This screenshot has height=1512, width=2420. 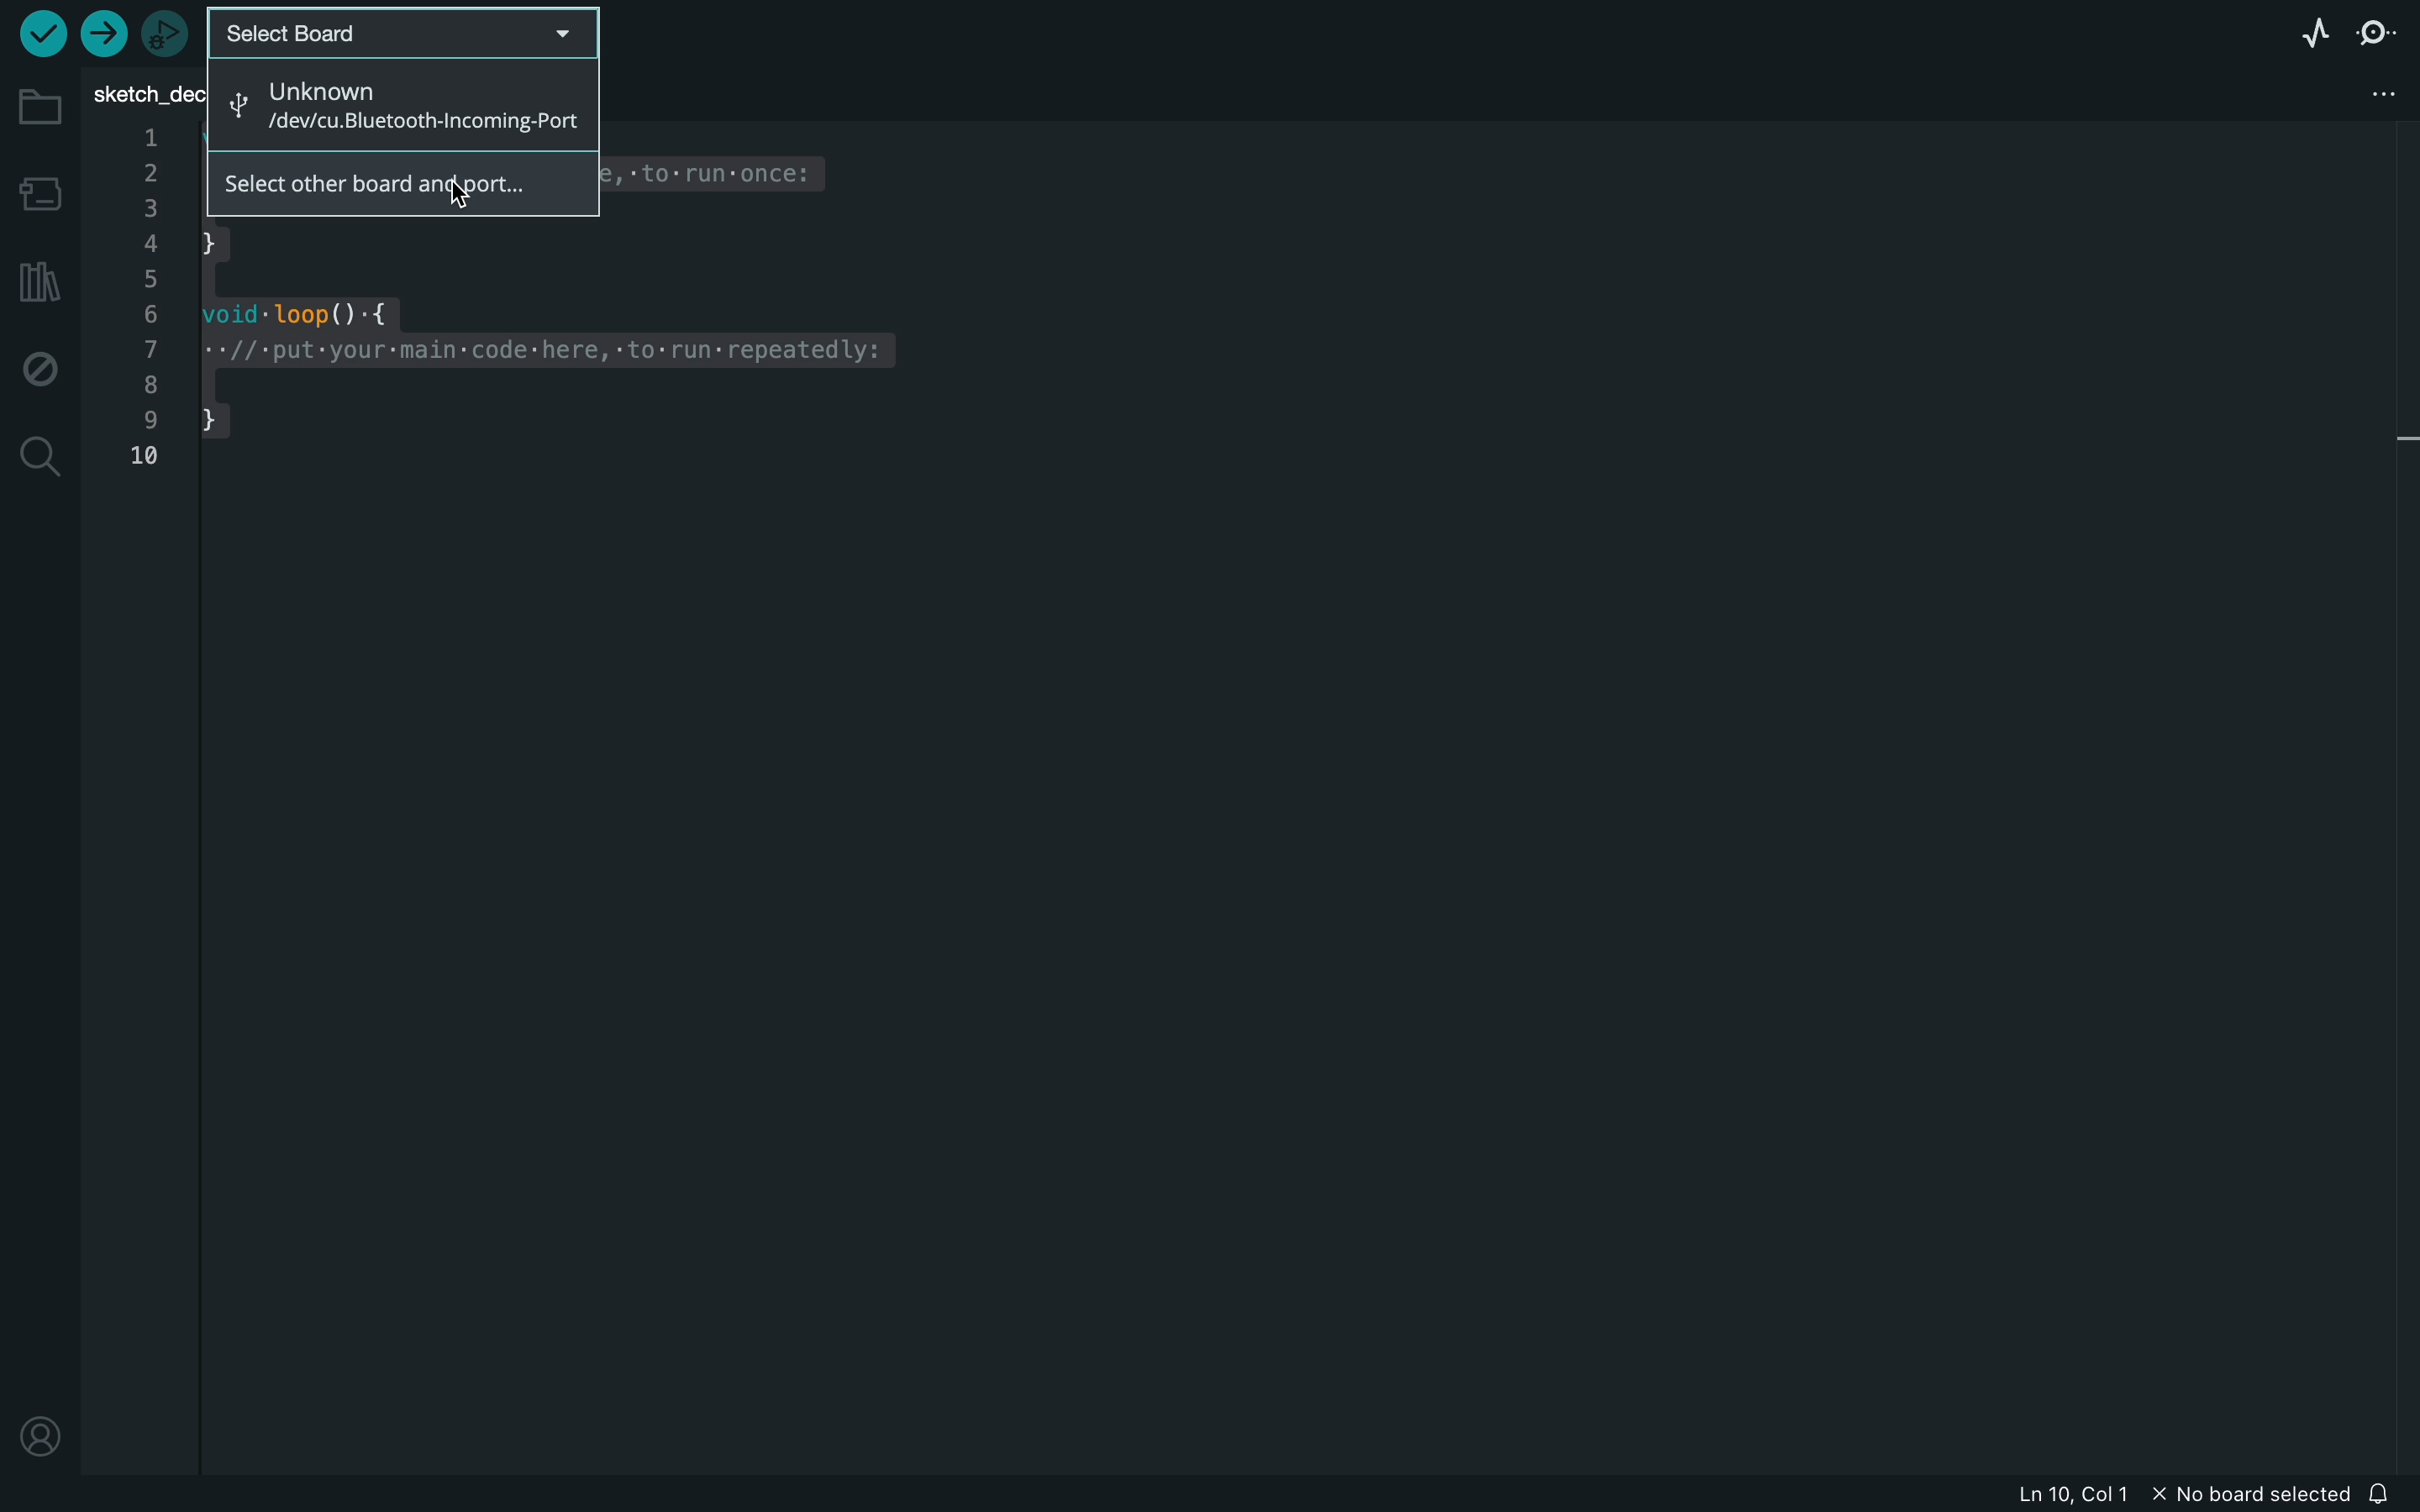 What do you see at coordinates (108, 38) in the screenshot?
I see `upload` at bounding box center [108, 38].